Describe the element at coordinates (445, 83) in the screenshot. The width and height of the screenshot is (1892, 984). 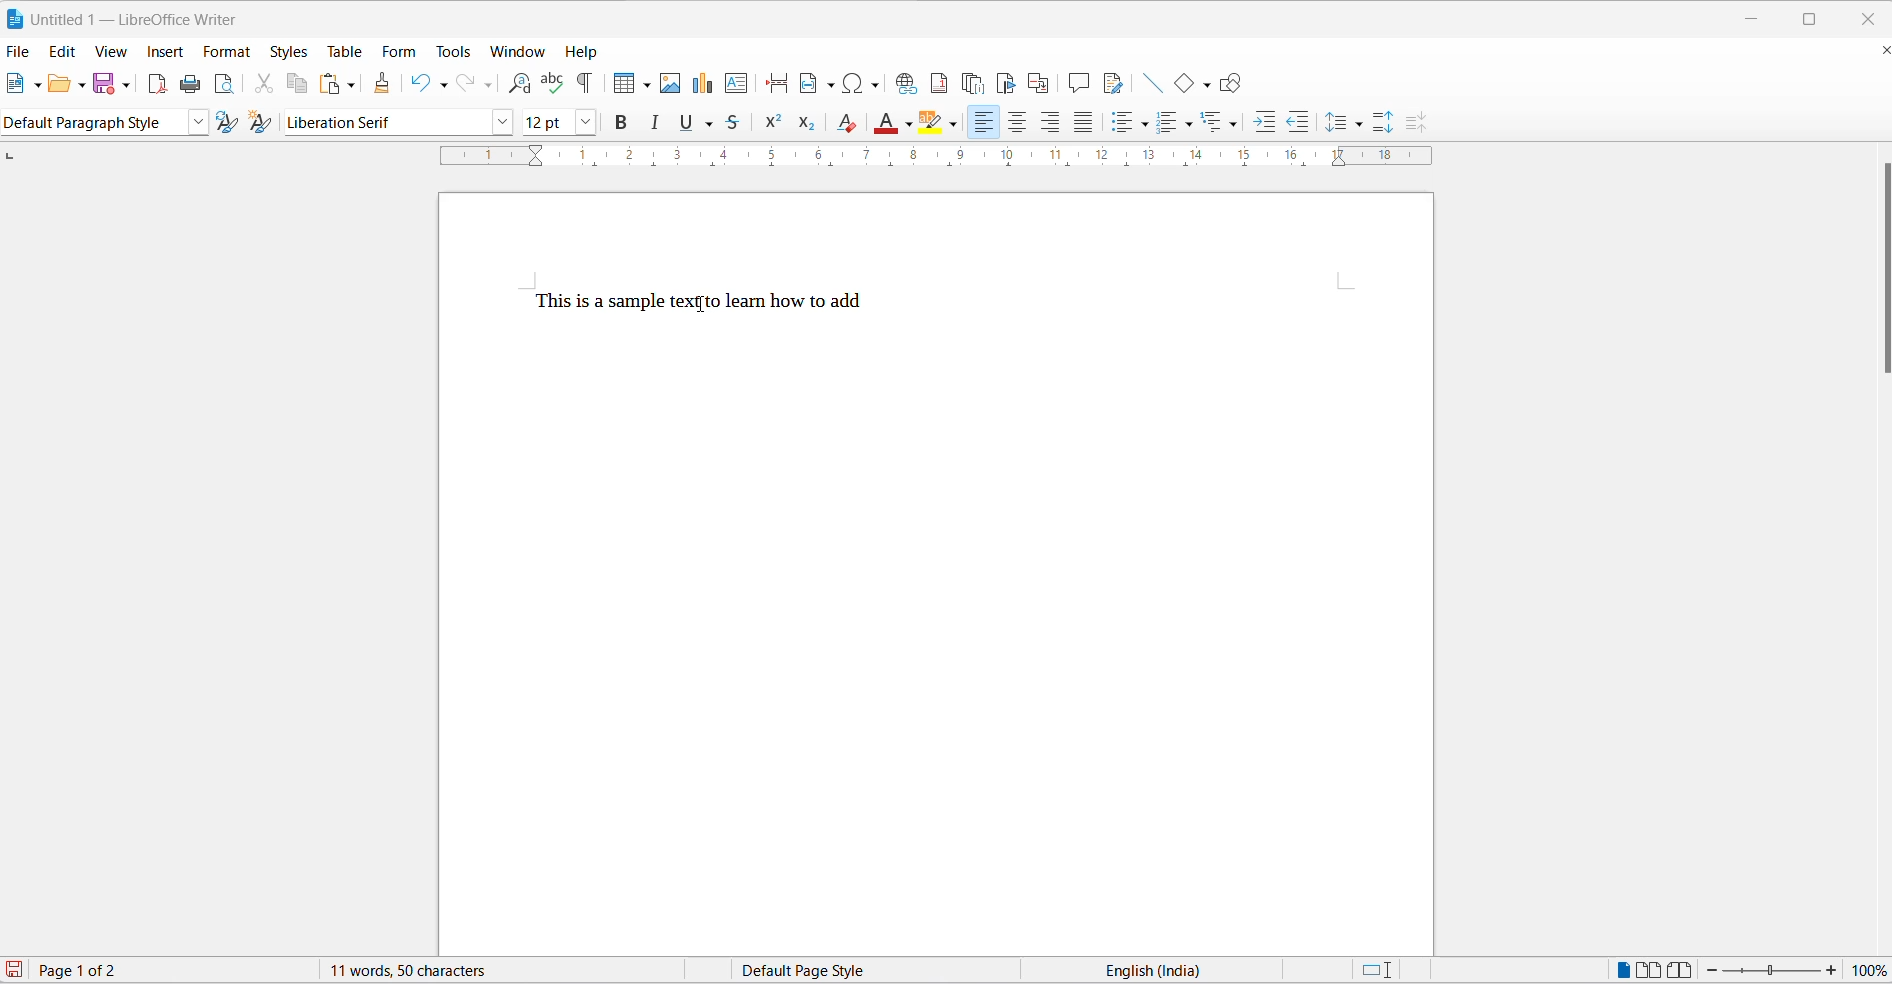
I see `undo options` at that location.